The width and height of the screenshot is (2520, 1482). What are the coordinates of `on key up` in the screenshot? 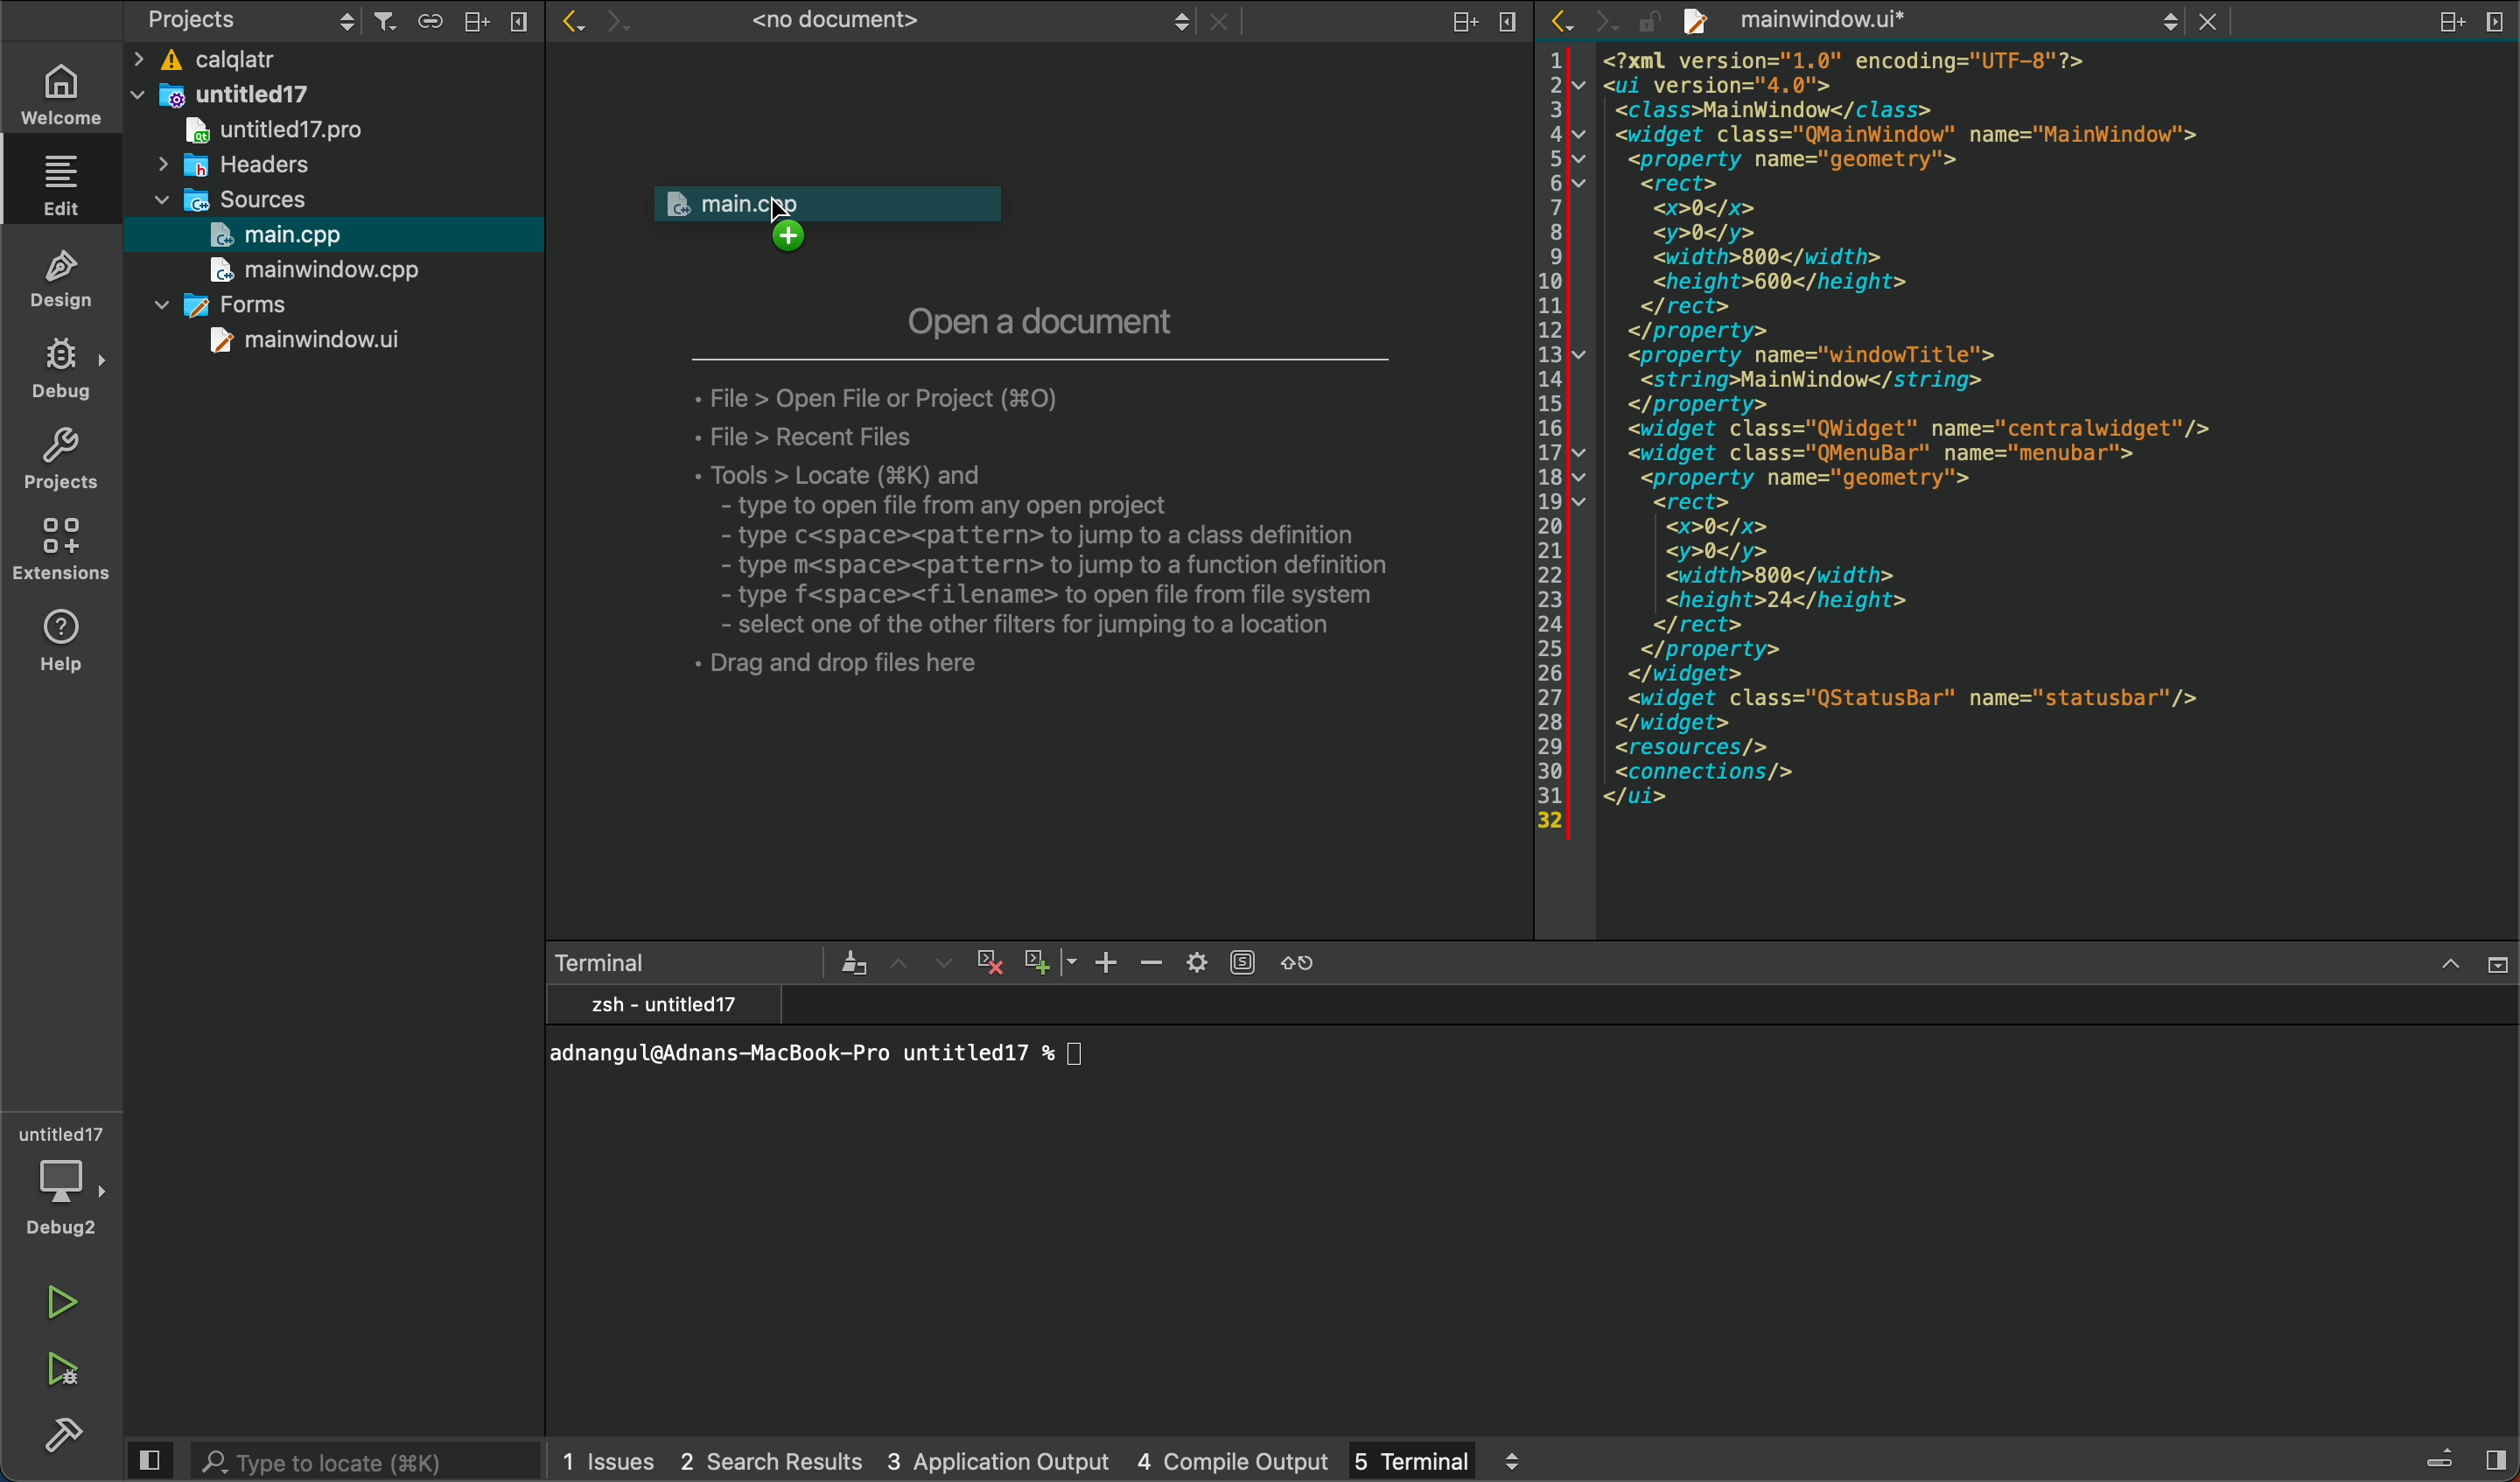 It's located at (857, 224).